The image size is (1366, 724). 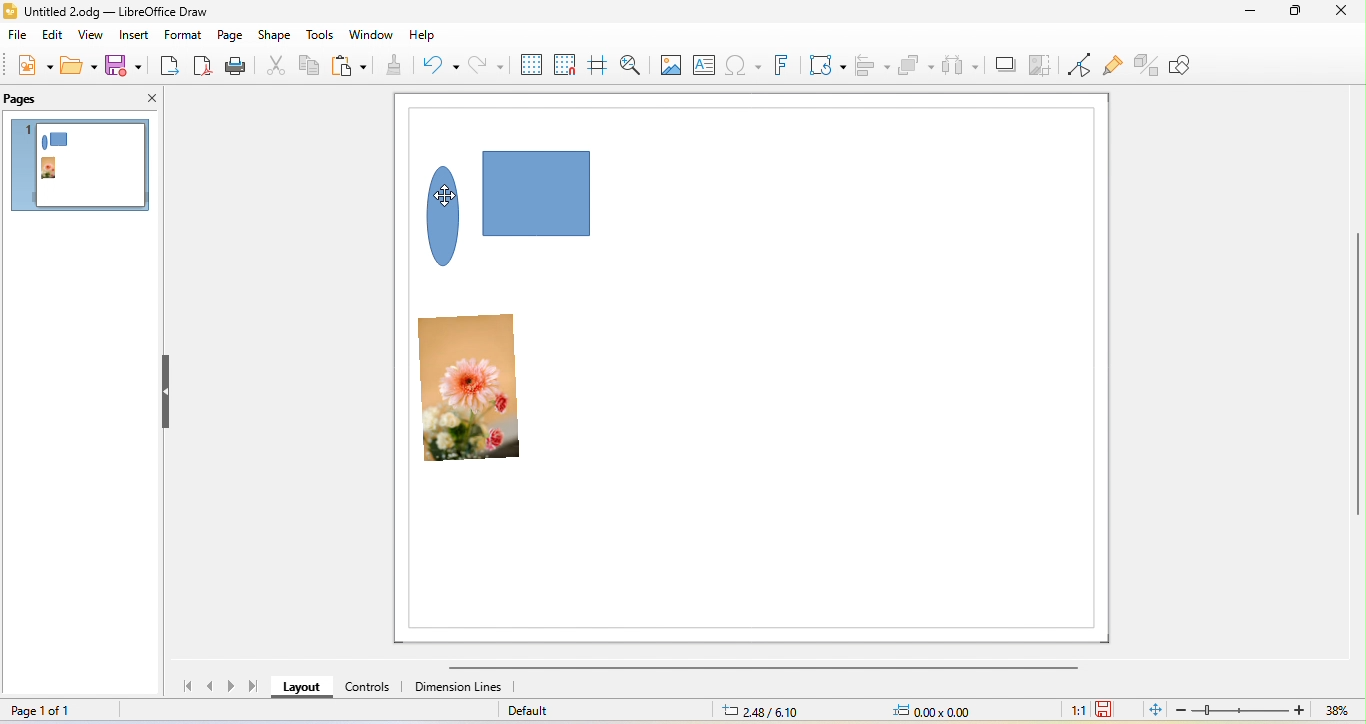 I want to click on snap to grid, so click(x=566, y=63).